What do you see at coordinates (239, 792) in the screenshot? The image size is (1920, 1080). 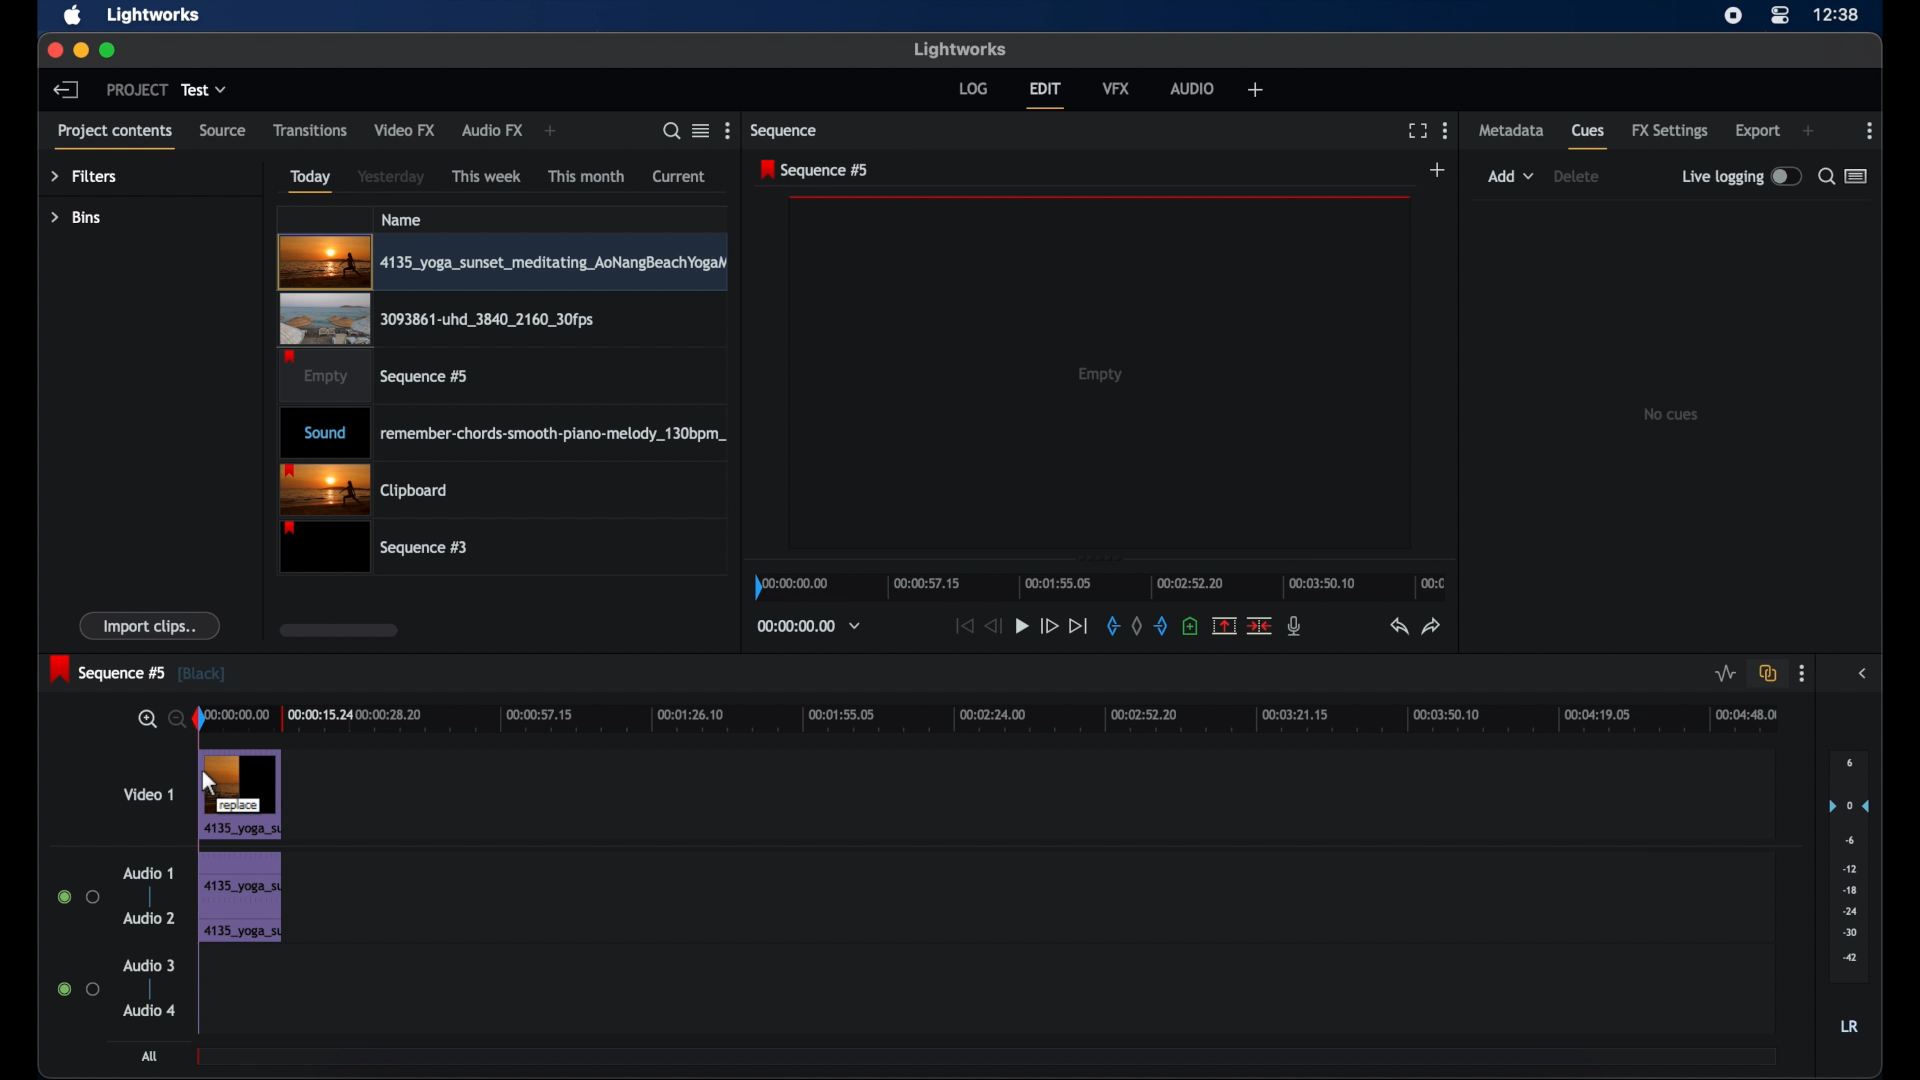 I see `video clip` at bounding box center [239, 792].